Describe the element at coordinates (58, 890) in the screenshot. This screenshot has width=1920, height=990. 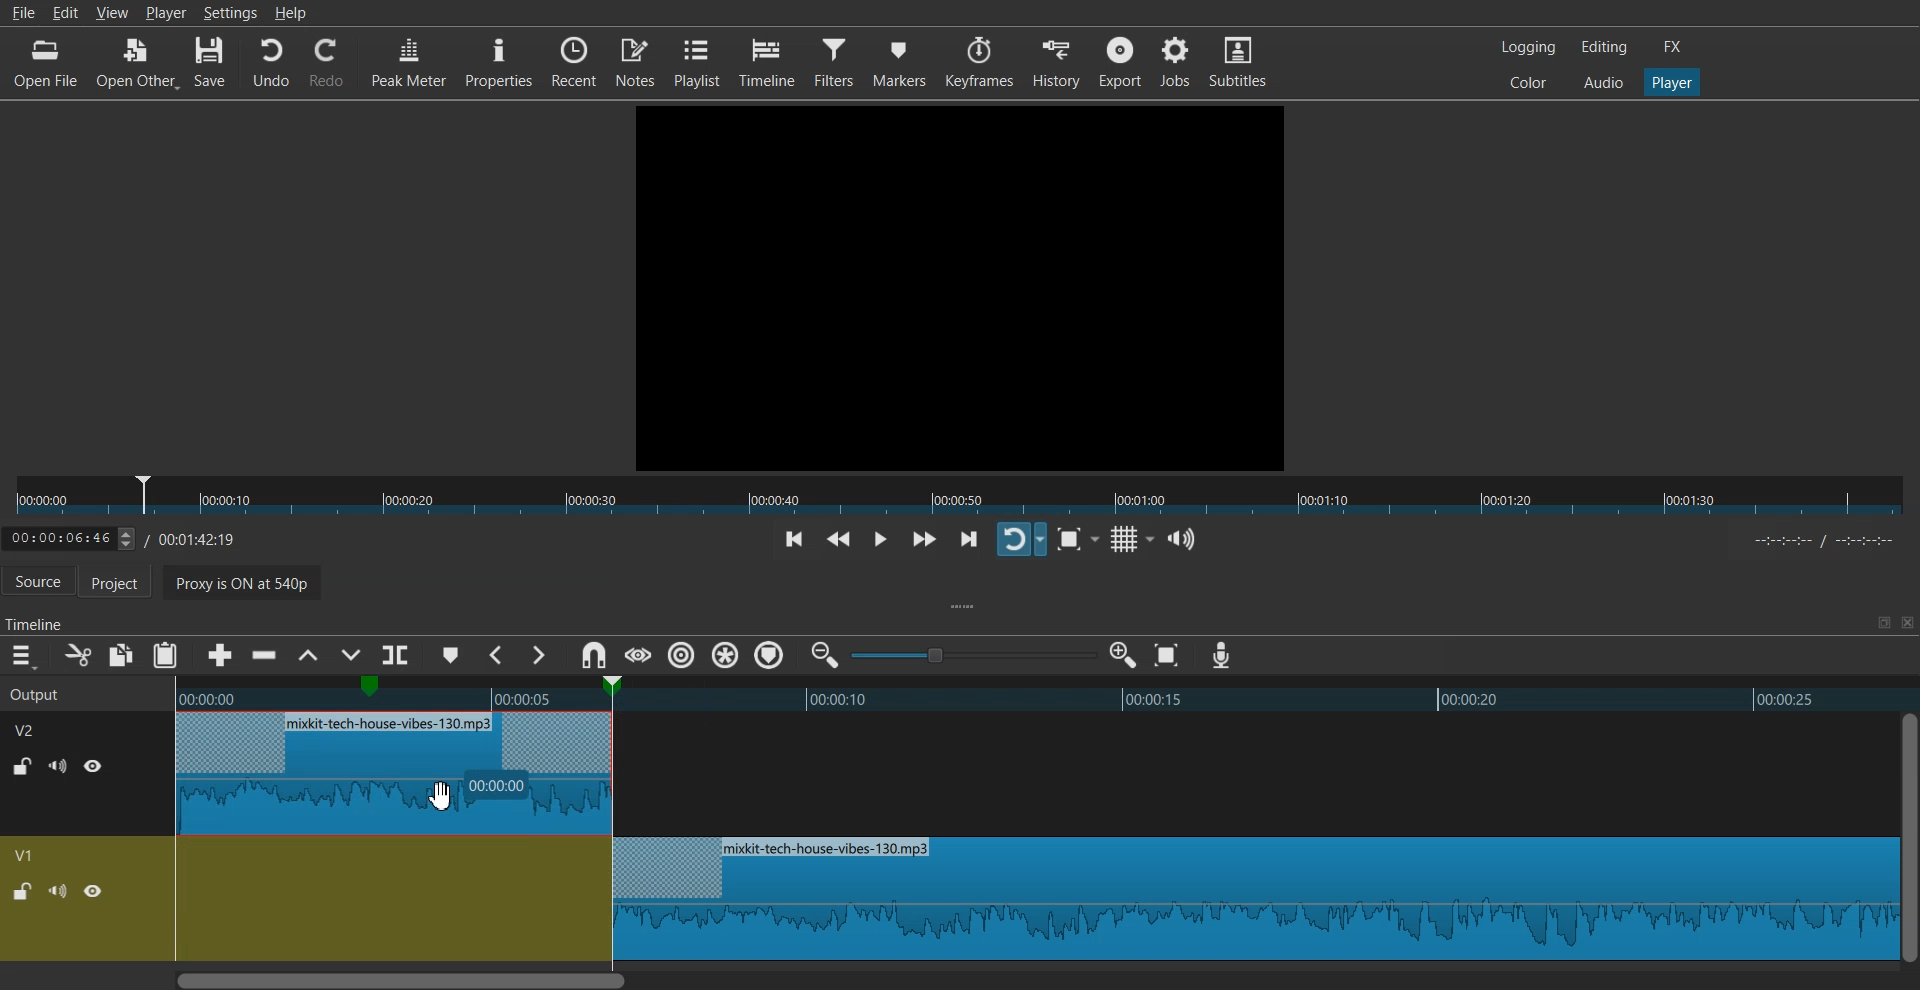
I see `Mute` at that location.